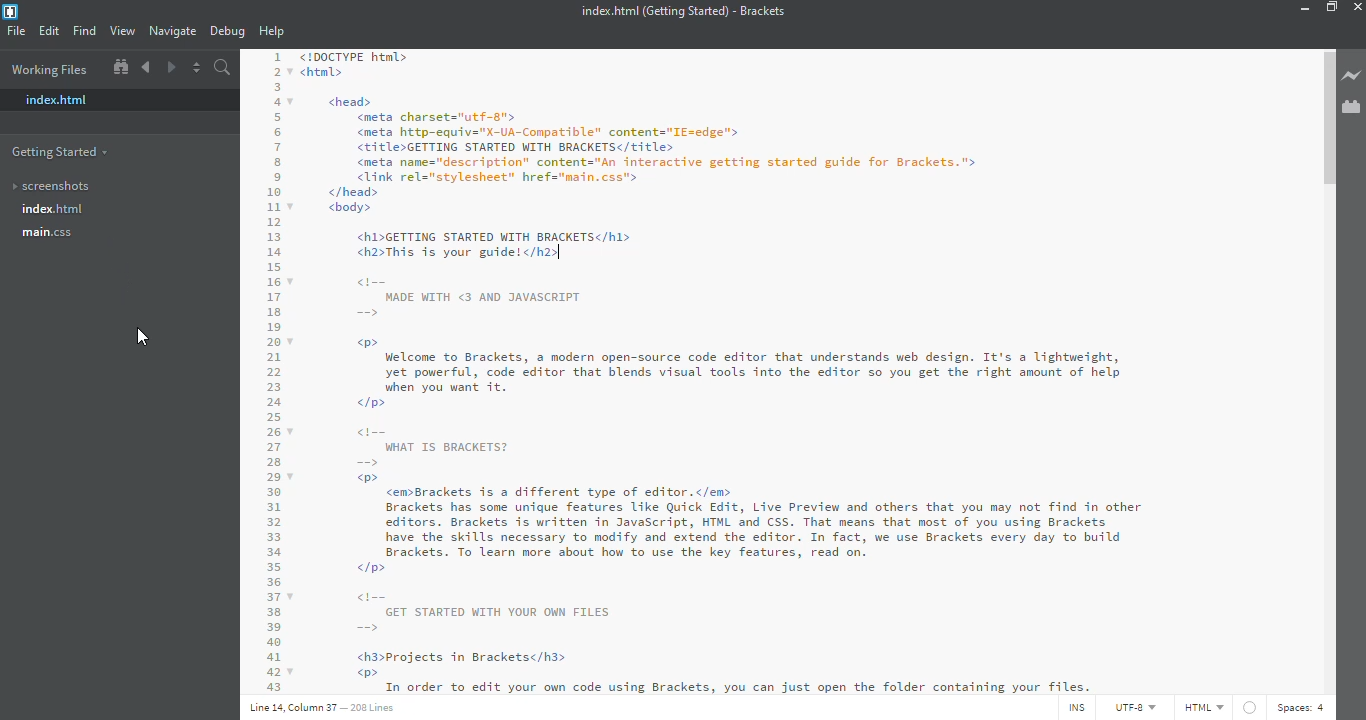 The image size is (1366, 720). I want to click on split the editor, so click(195, 68).